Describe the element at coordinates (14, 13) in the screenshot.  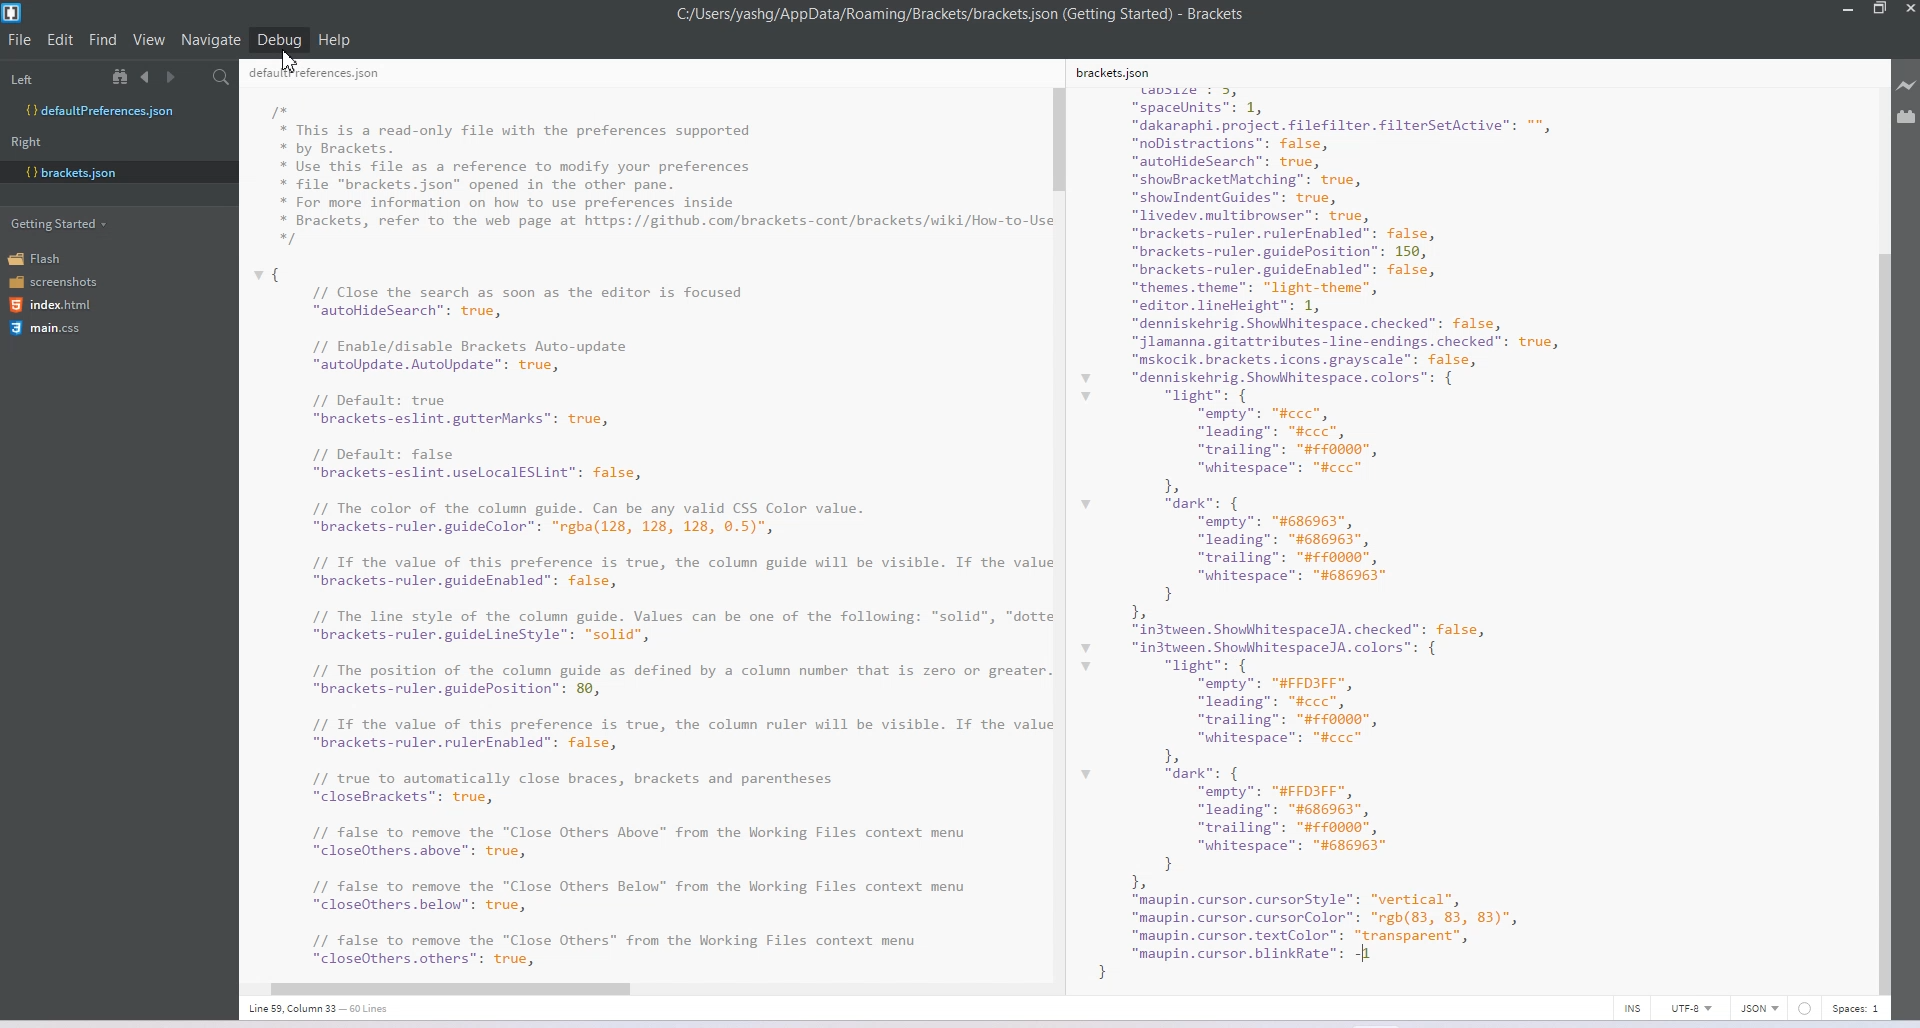
I see `Logo` at that location.